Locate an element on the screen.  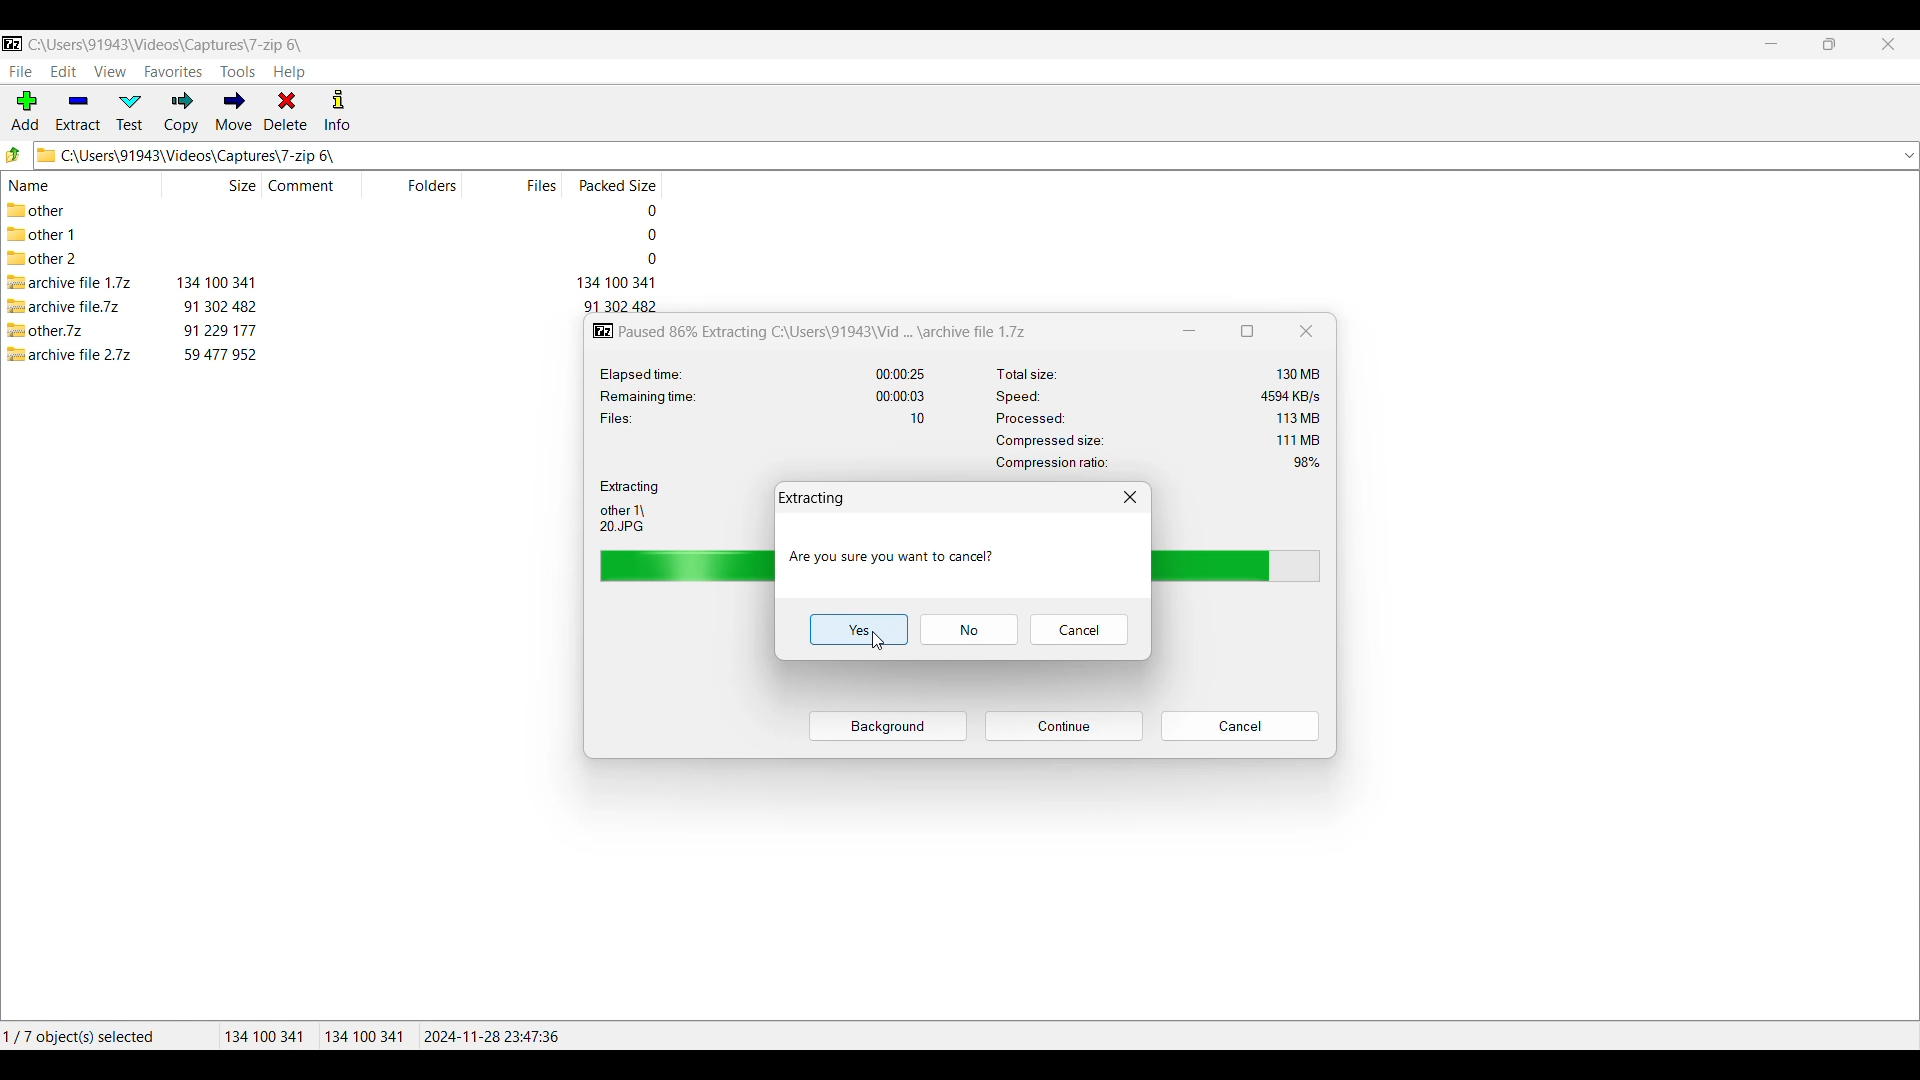
Processed: 113 MB is located at coordinates (1156, 417).